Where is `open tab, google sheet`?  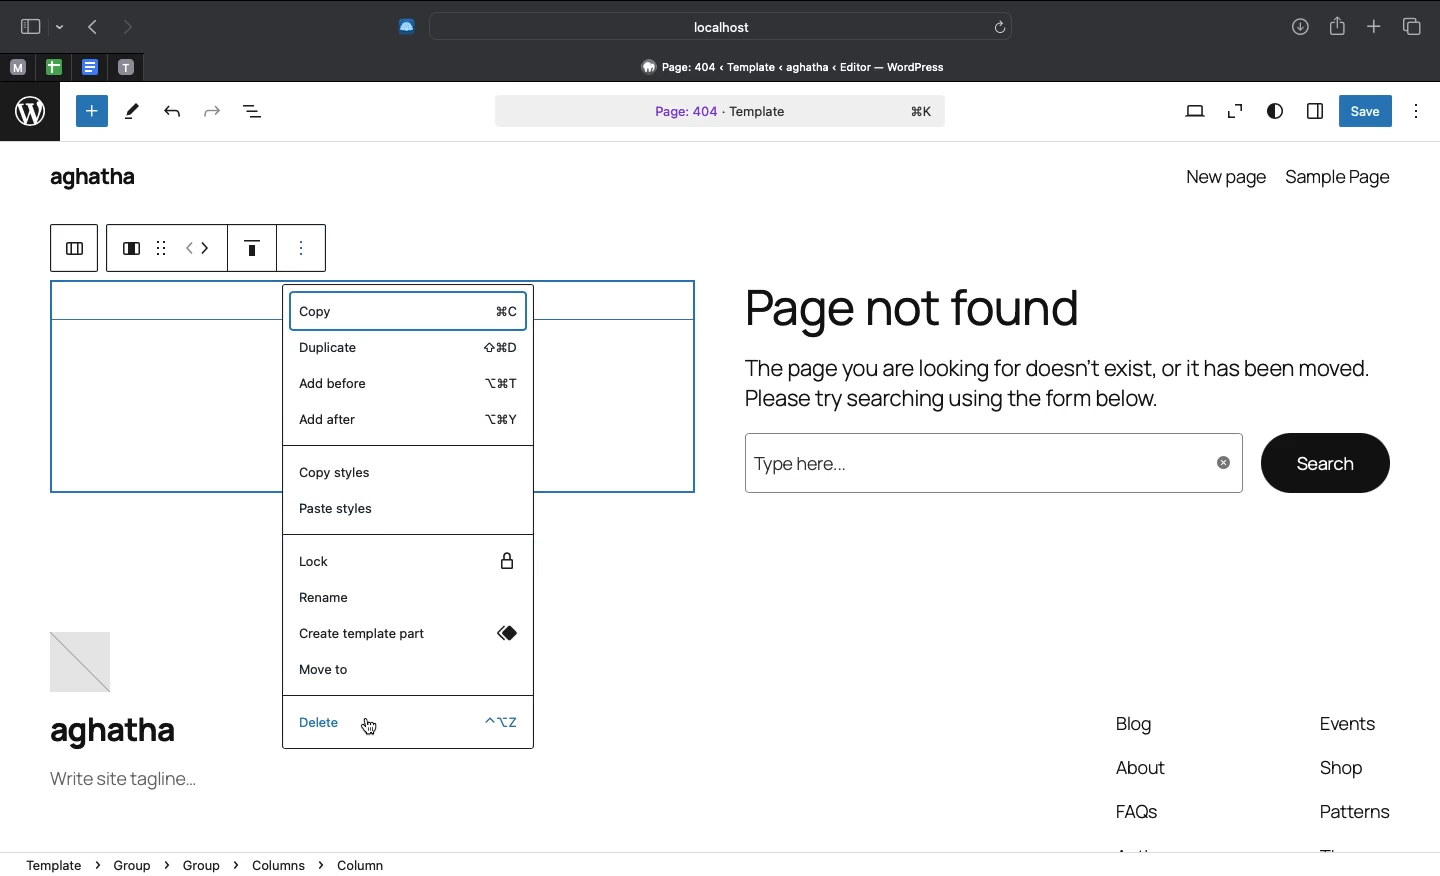
open tab, google sheet is located at coordinates (52, 67).